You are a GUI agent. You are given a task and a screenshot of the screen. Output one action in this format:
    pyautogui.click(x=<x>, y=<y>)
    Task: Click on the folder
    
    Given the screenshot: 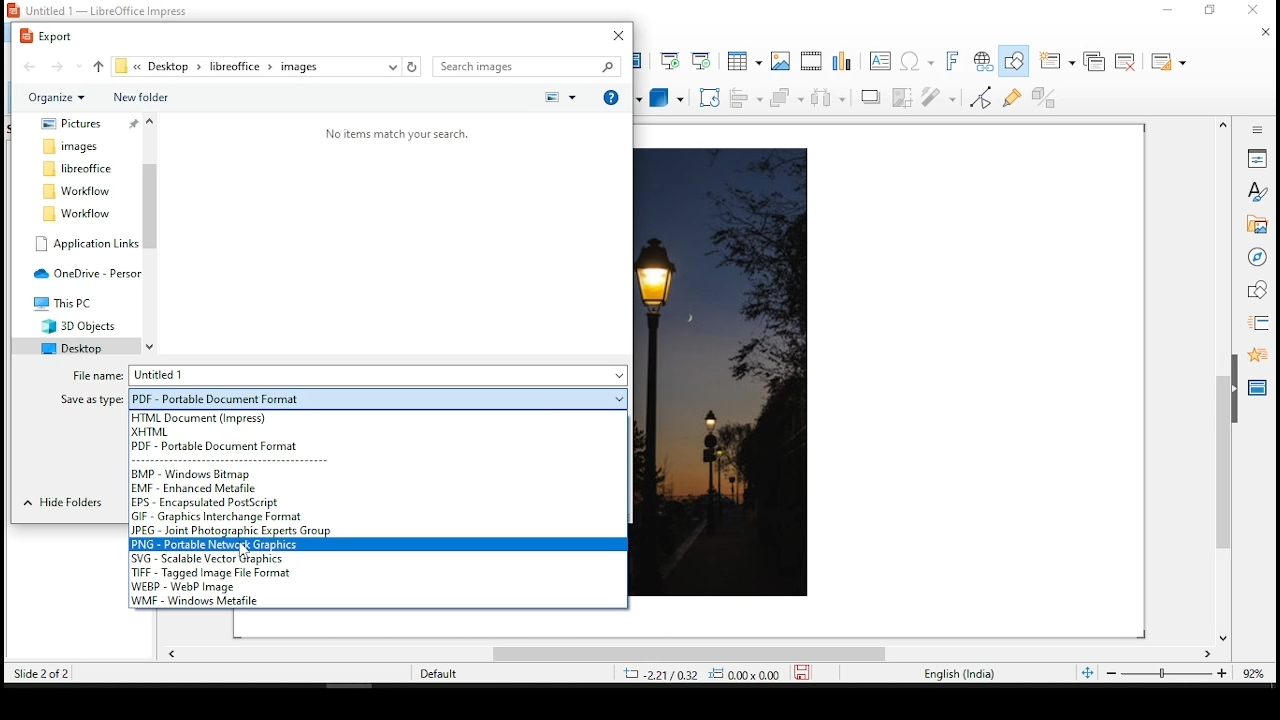 What is the action you would take?
    pyautogui.click(x=75, y=213)
    